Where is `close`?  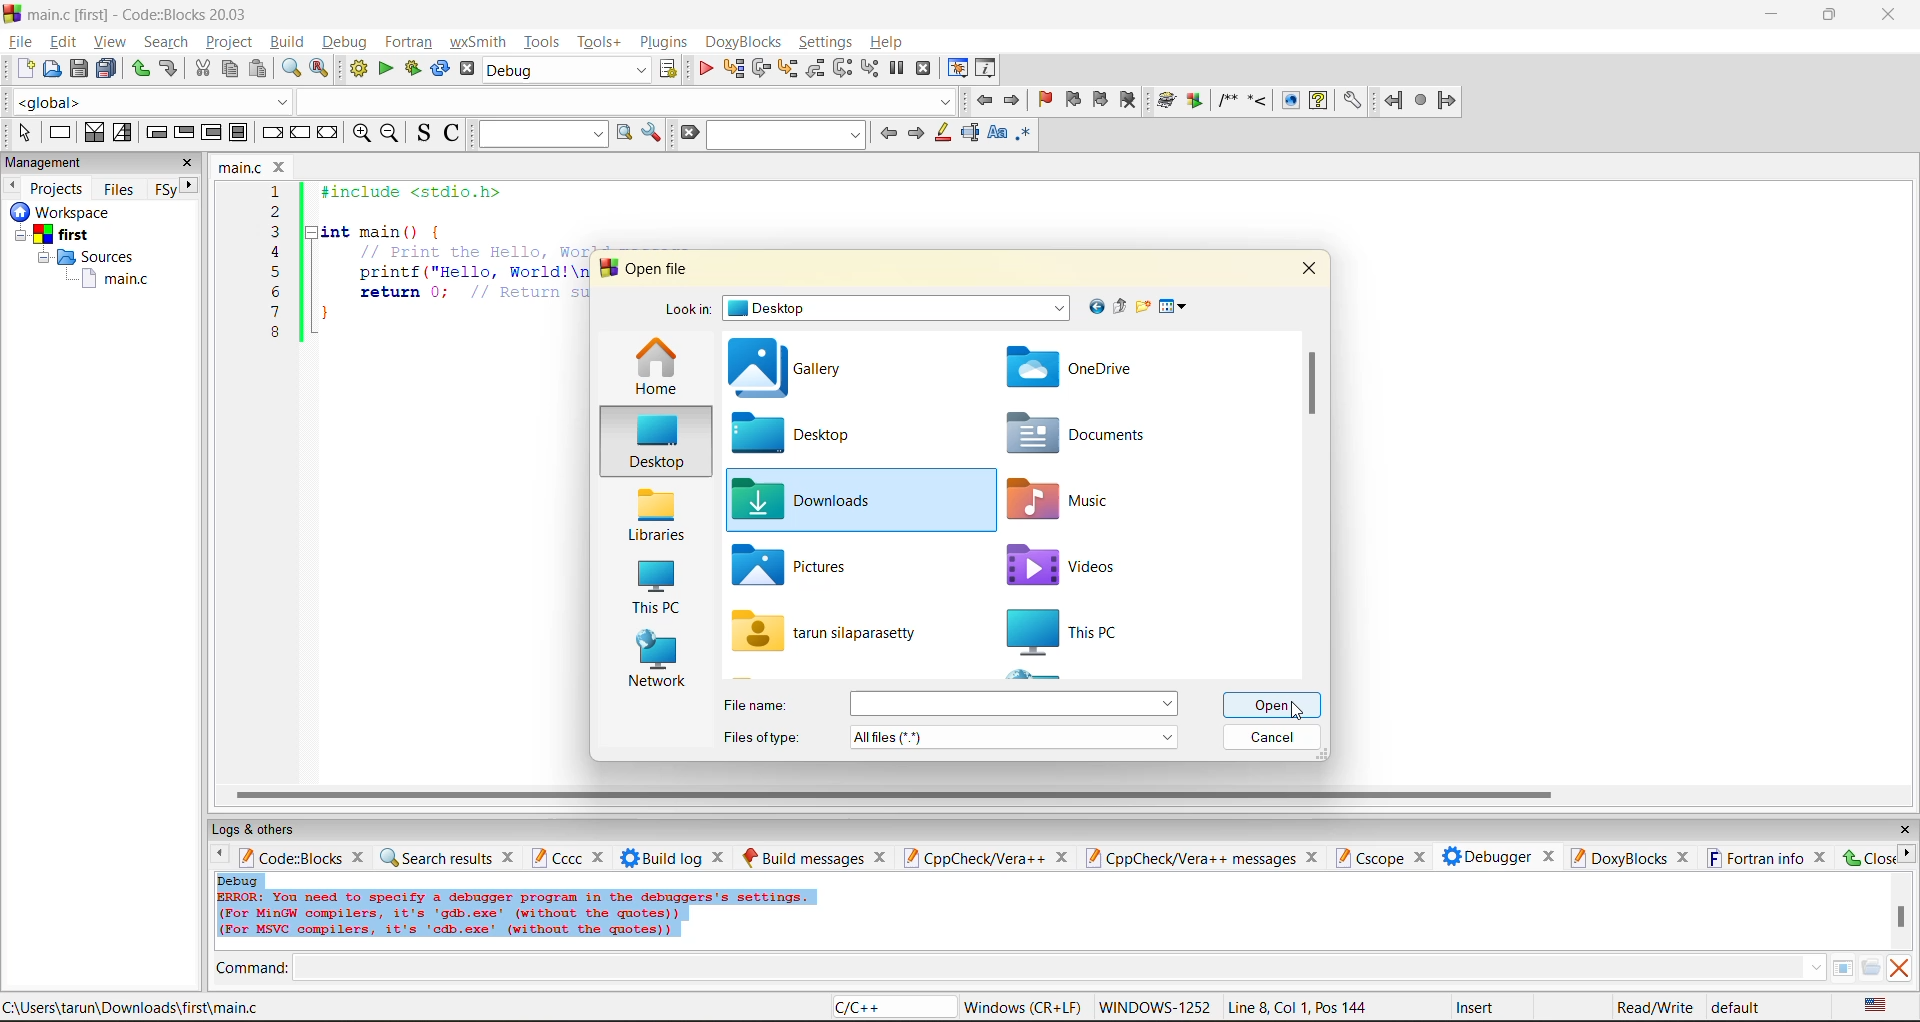 close is located at coordinates (188, 163).